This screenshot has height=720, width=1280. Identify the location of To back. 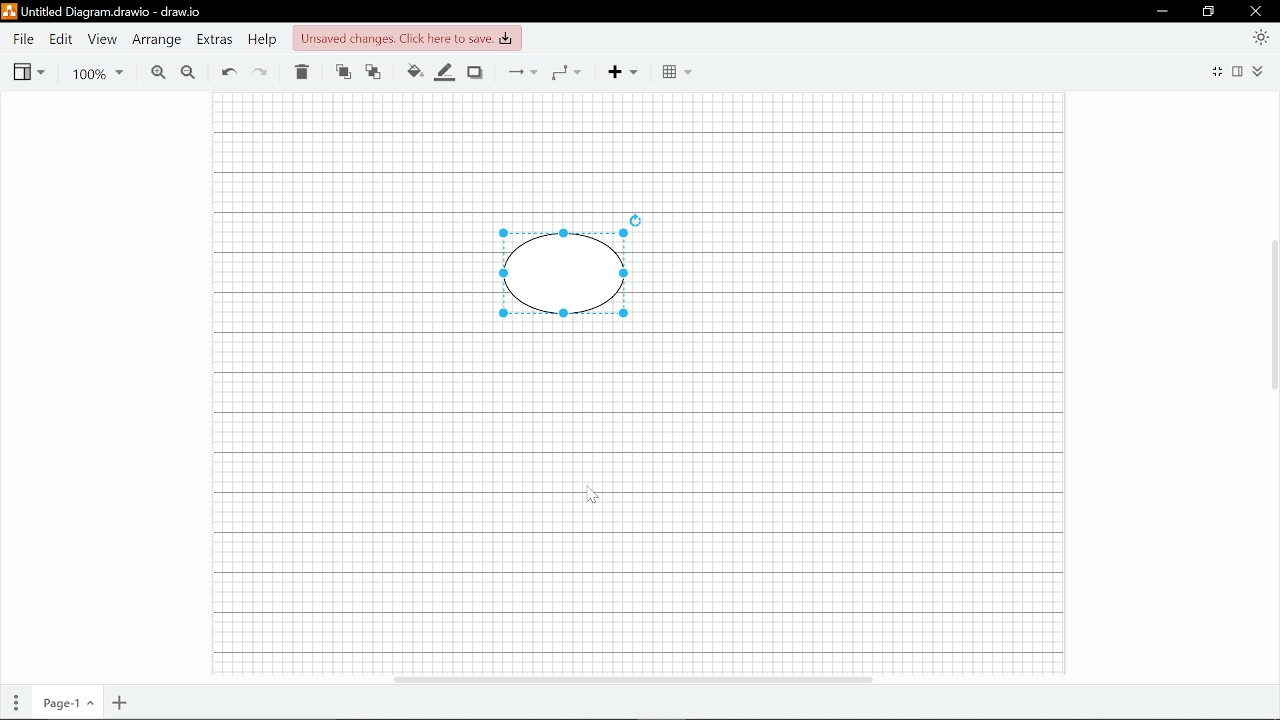
(374, 73).